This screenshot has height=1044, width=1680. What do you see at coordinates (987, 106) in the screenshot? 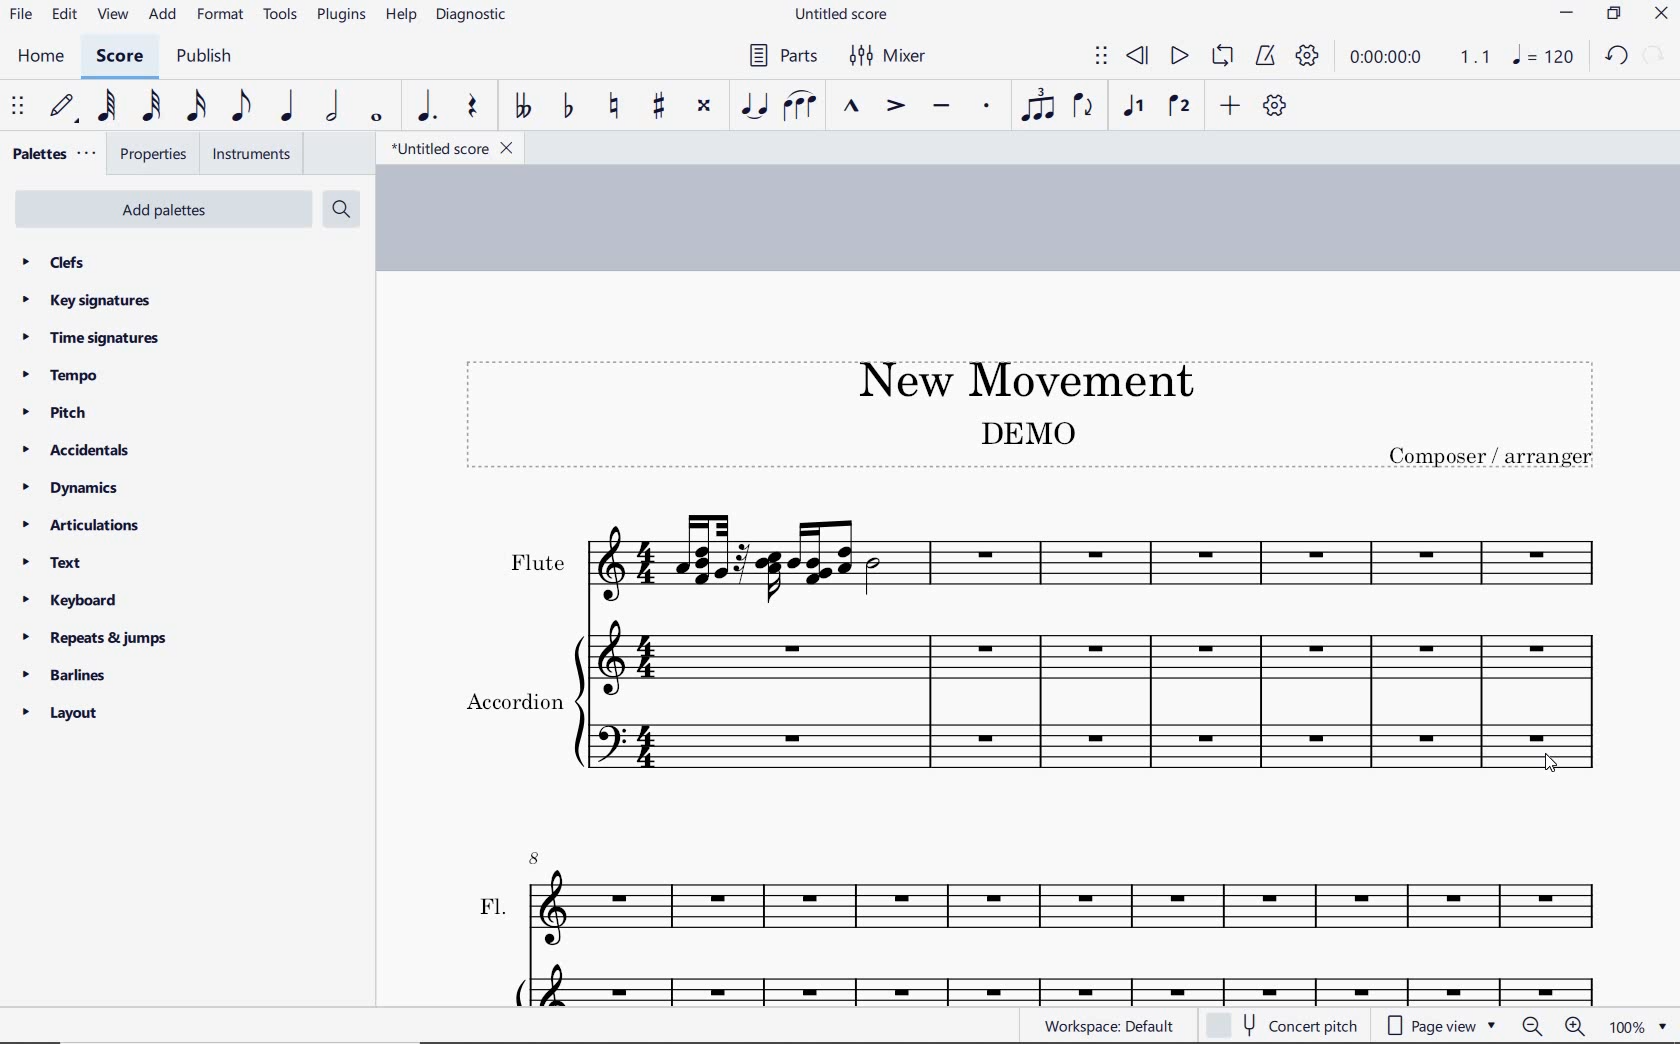
I see `staccato` at bounding box center [987, 106].